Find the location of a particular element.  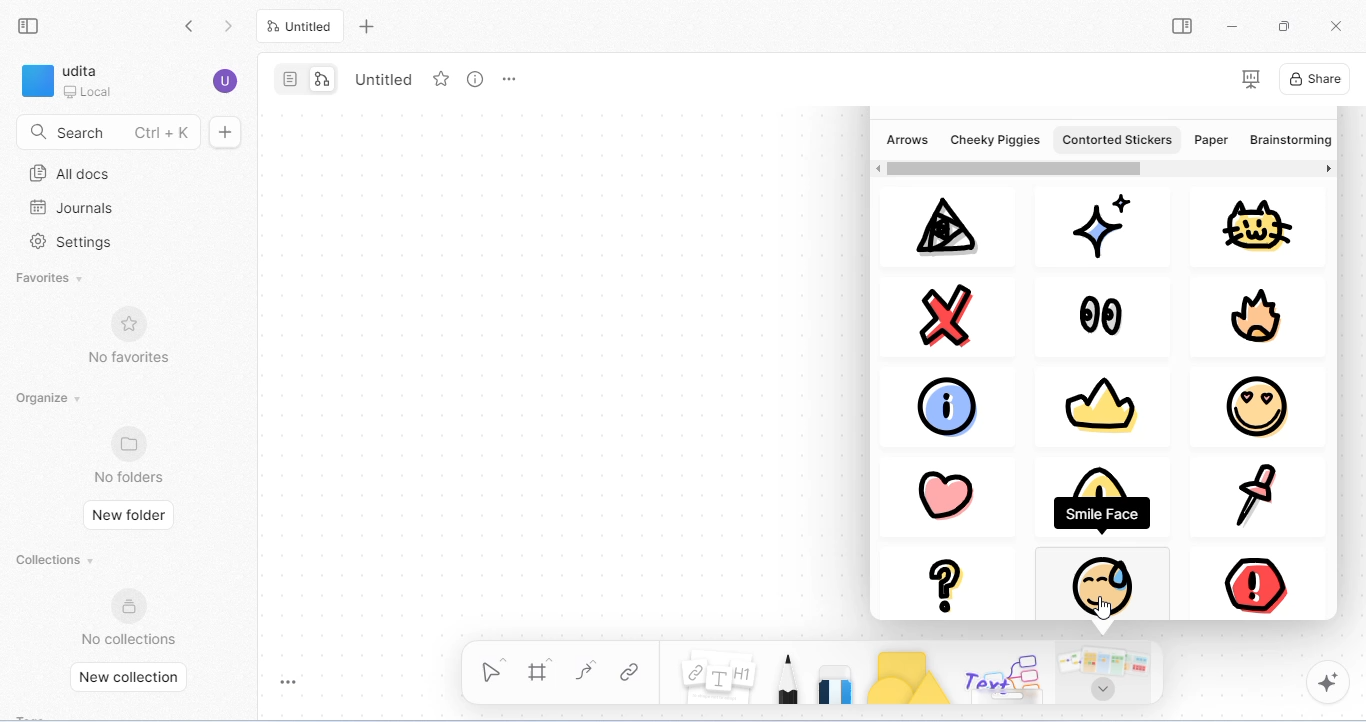

workspace is located at coordinates (69, 81).